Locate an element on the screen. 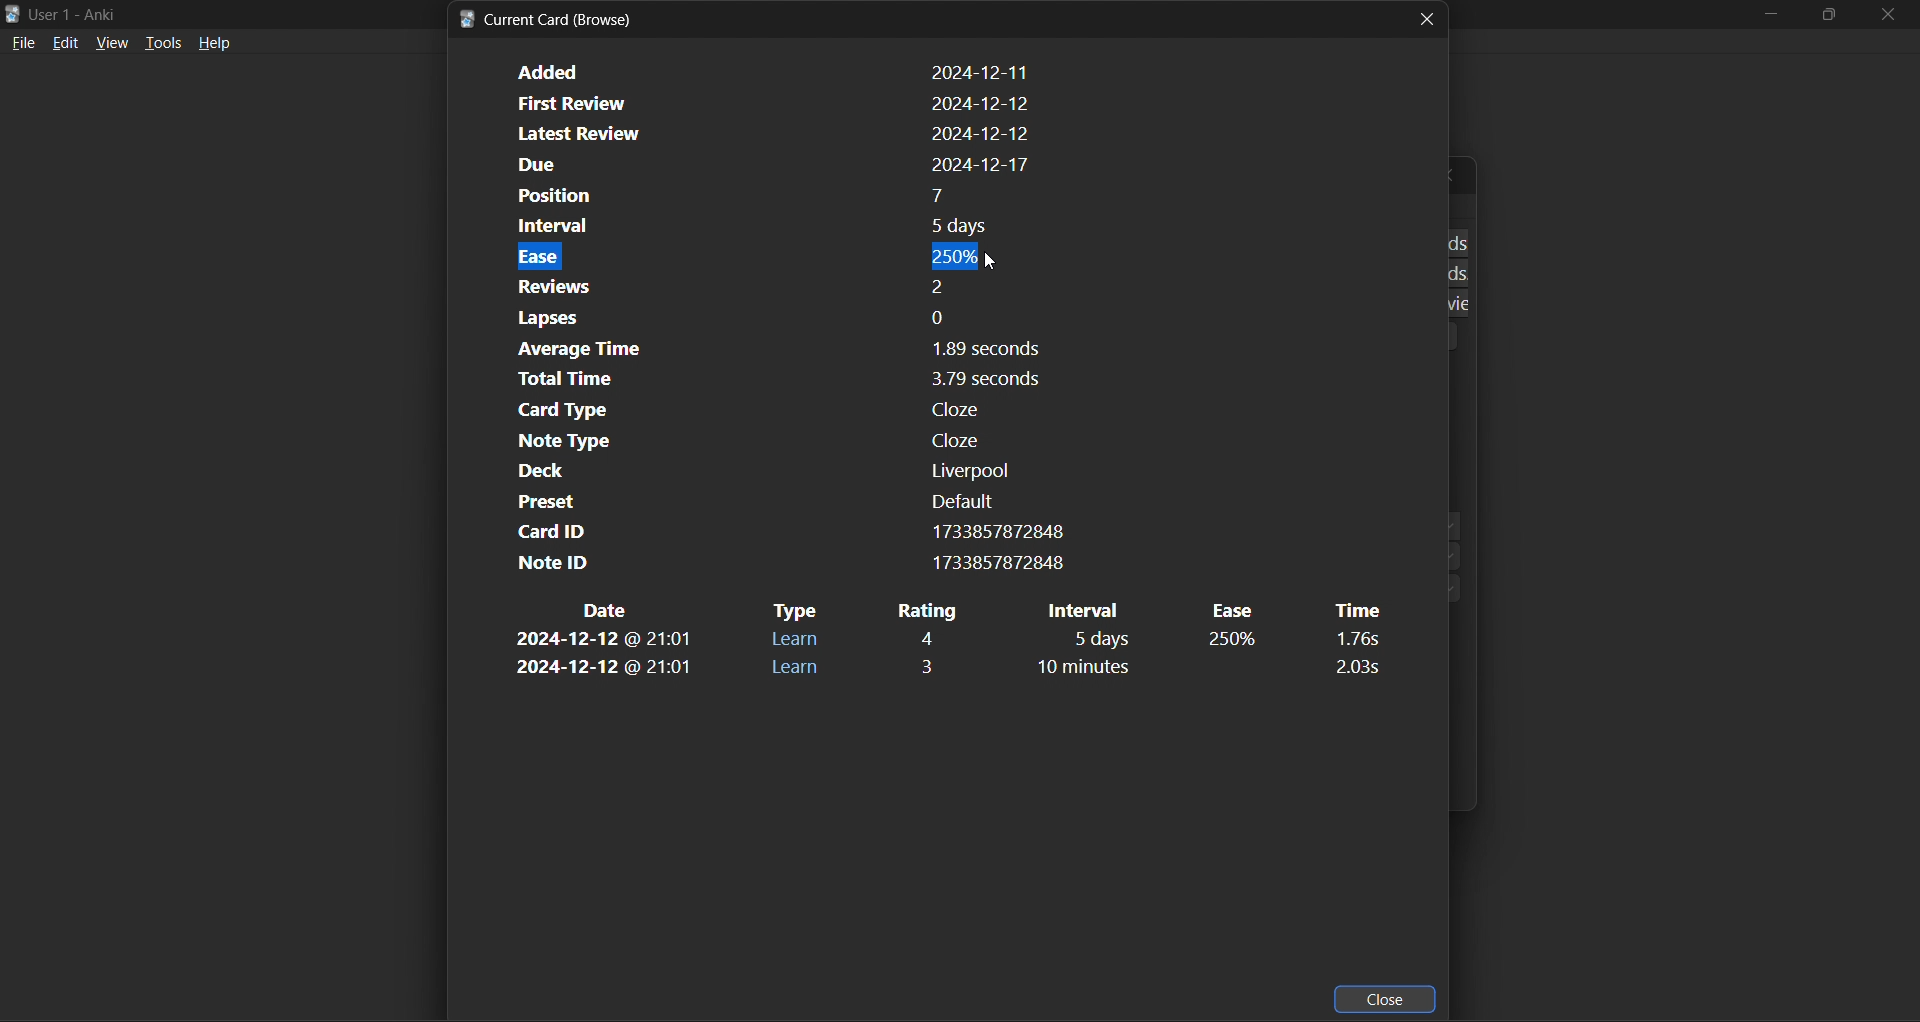 The width and height of the screenshot is (1920, 1022). card id is located at coordinates (785, 531).